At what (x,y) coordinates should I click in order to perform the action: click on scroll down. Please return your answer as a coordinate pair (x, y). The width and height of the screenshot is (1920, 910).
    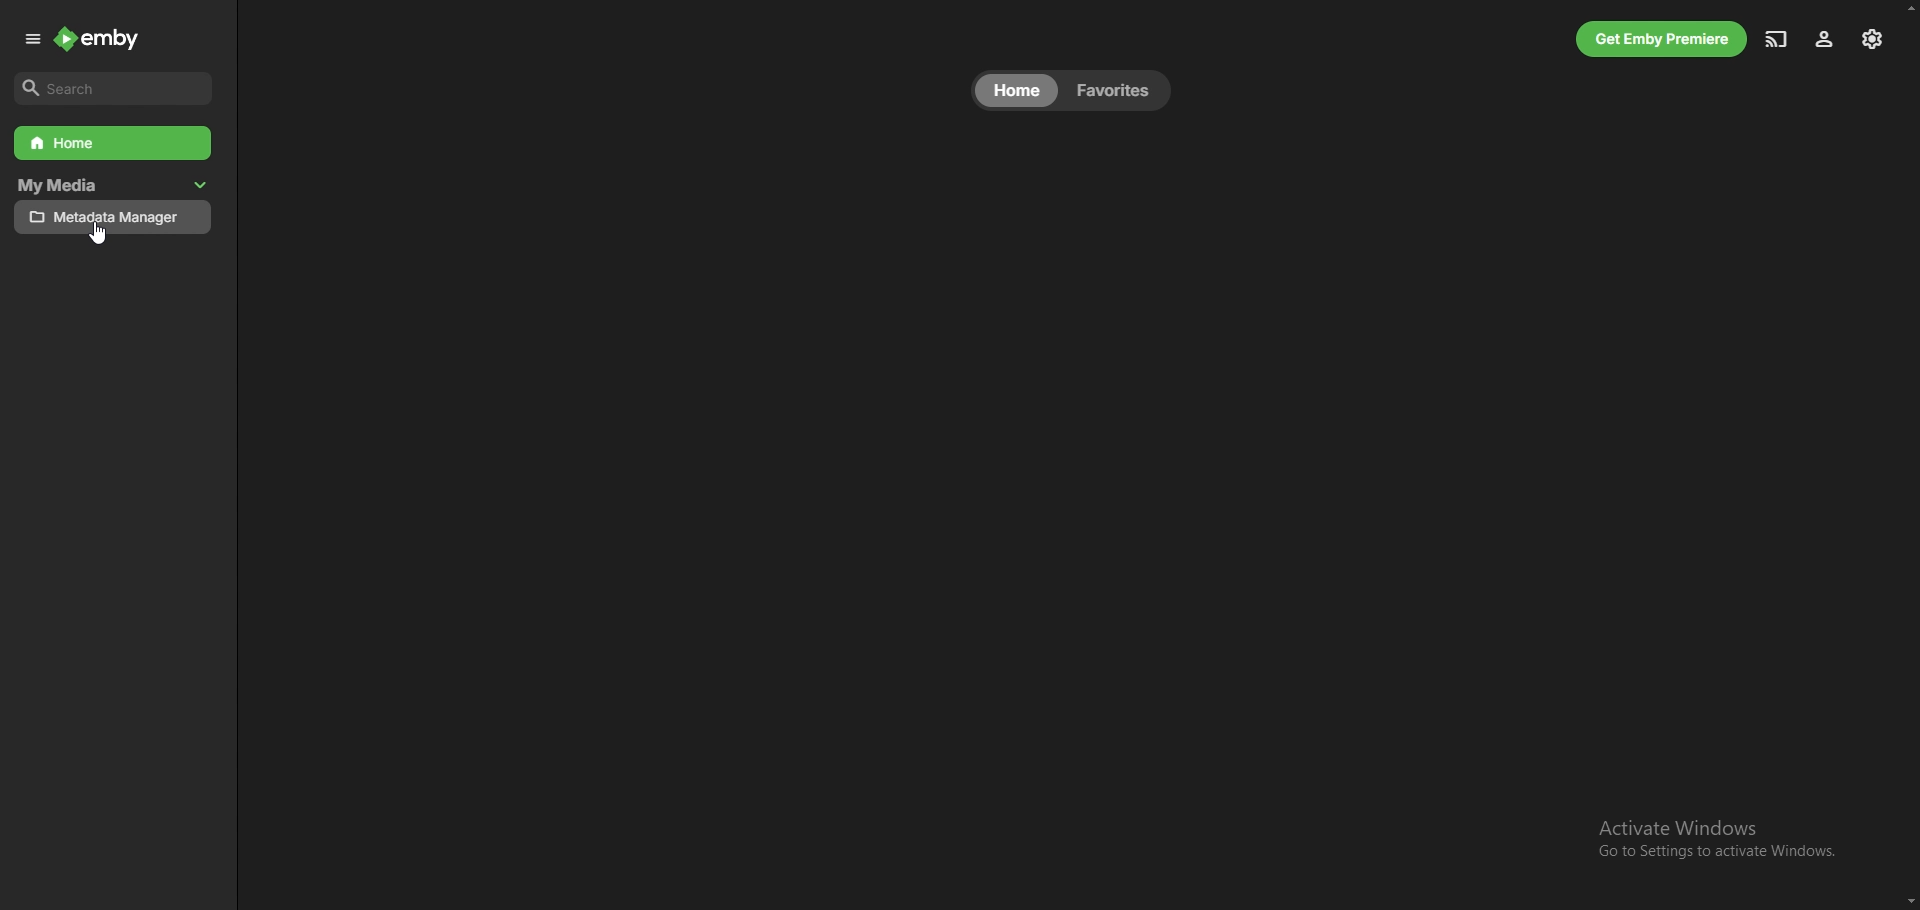
    Looking at the image, I should click on (1907, 902).